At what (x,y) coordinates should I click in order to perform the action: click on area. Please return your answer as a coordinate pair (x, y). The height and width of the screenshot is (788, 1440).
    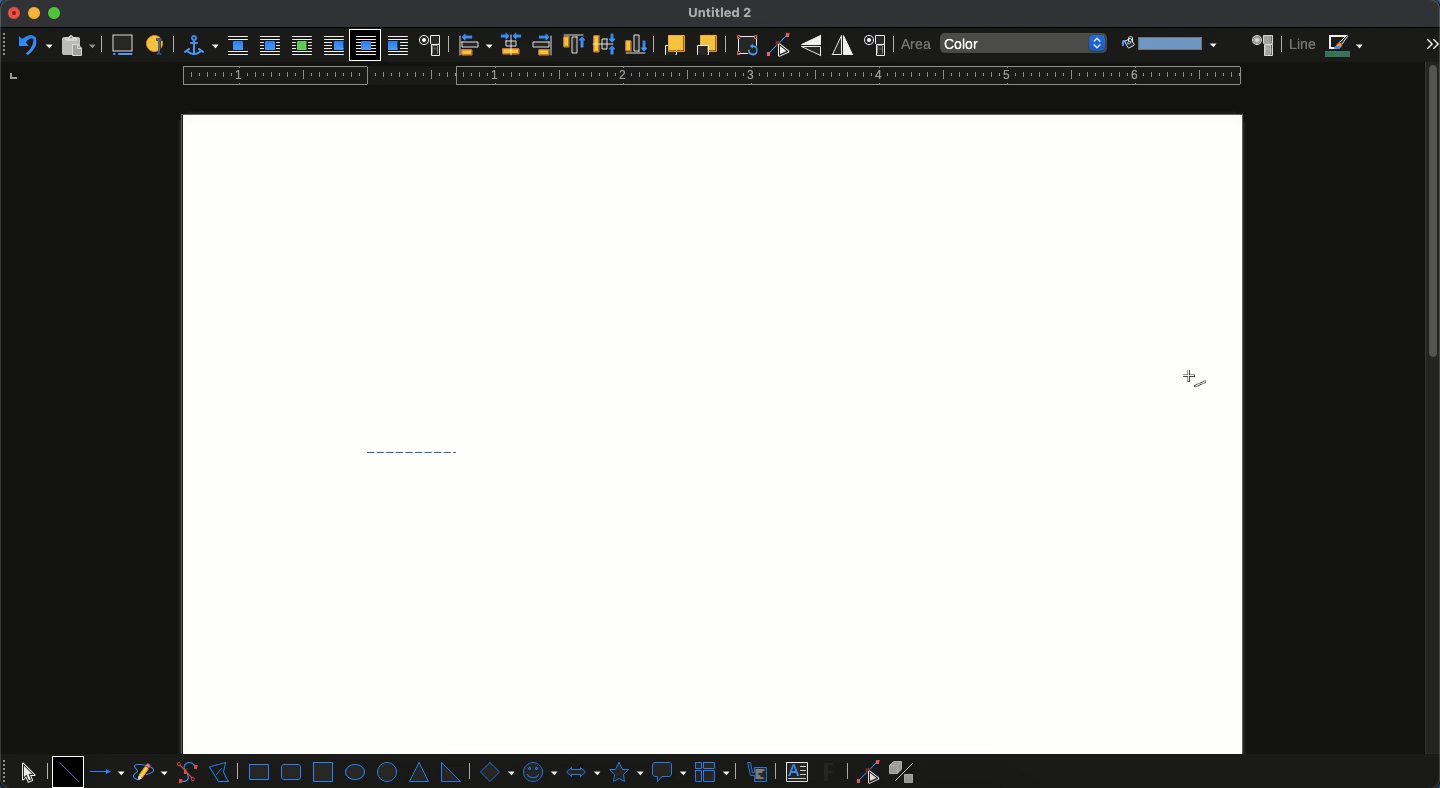
    Looking at the image, I should click on (1263, 43).